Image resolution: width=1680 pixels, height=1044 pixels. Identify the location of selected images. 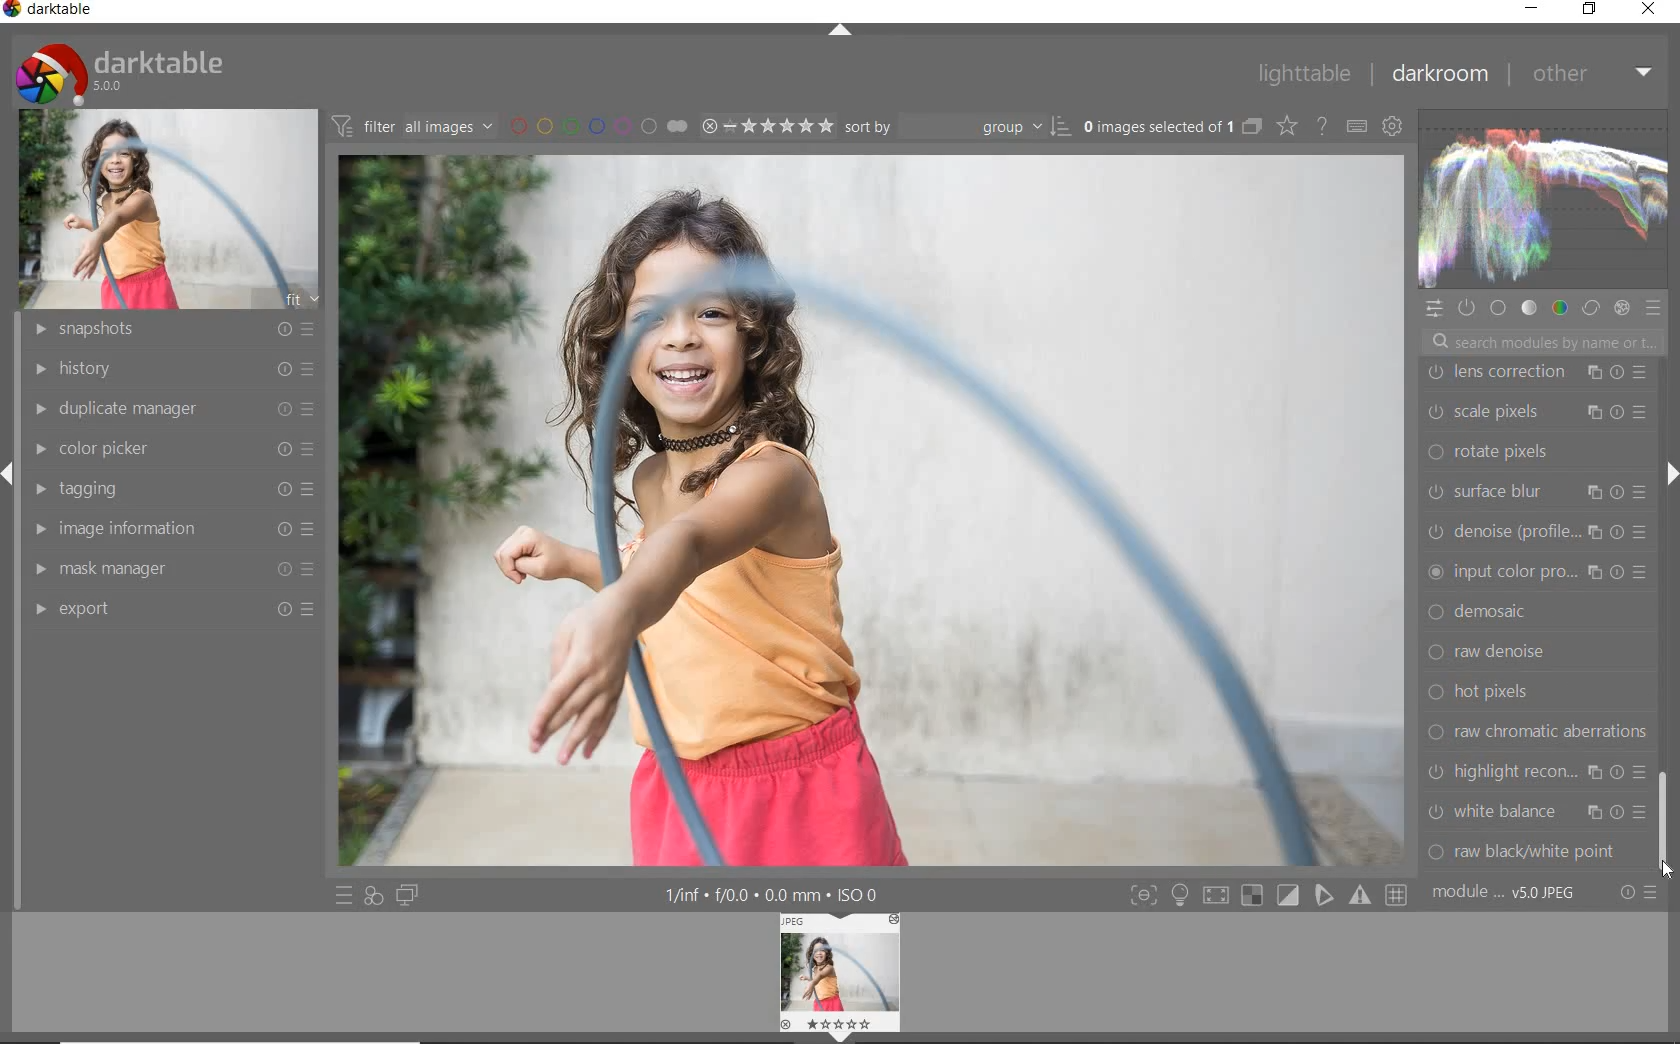
(1156, 126).